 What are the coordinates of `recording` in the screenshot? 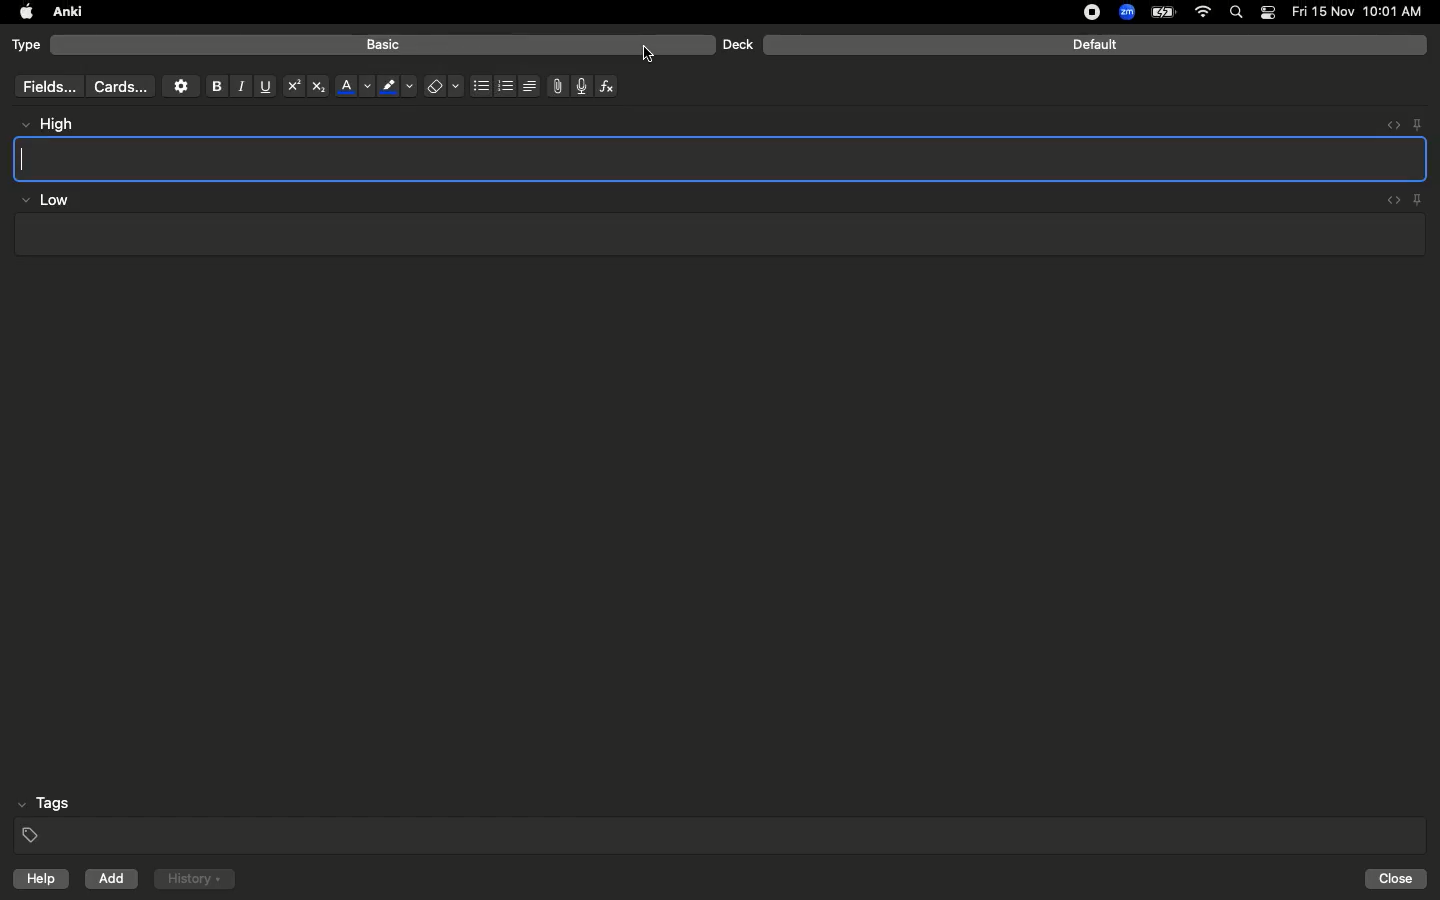 It's located at (1080, 12).